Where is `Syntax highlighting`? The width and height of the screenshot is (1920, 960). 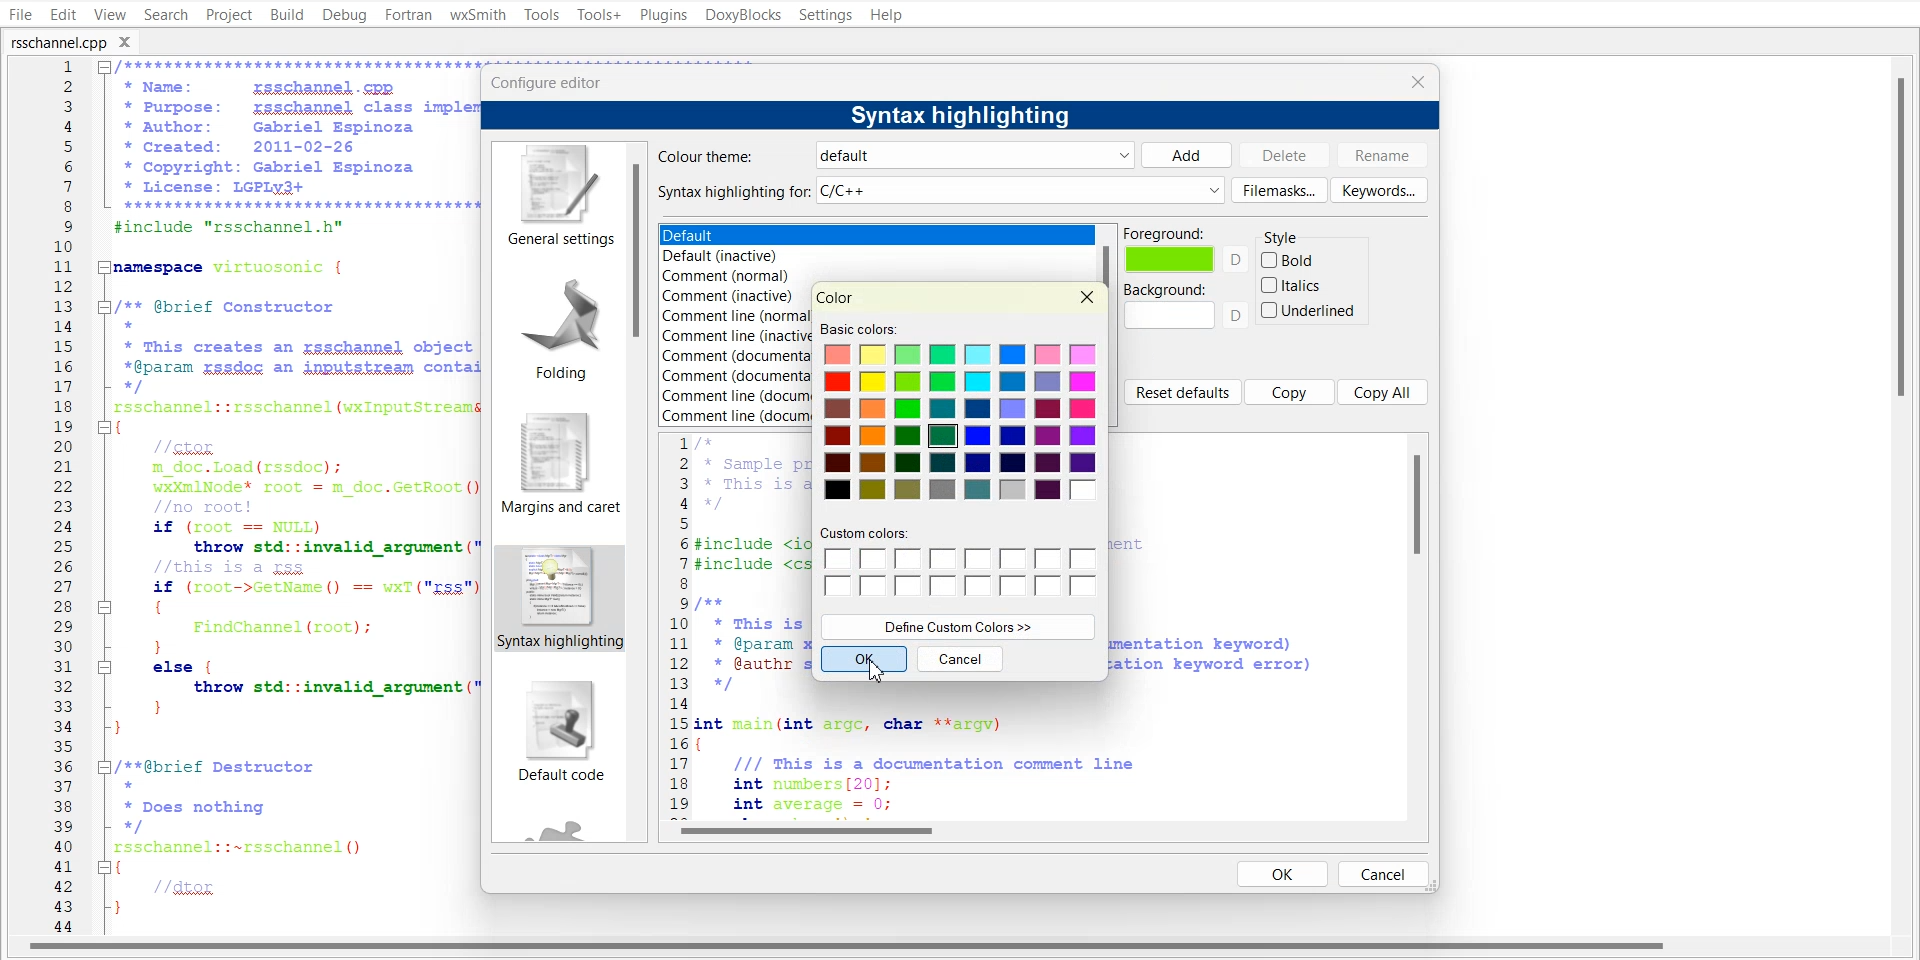
Syntax highlighting is located at coordinates (965, 114).